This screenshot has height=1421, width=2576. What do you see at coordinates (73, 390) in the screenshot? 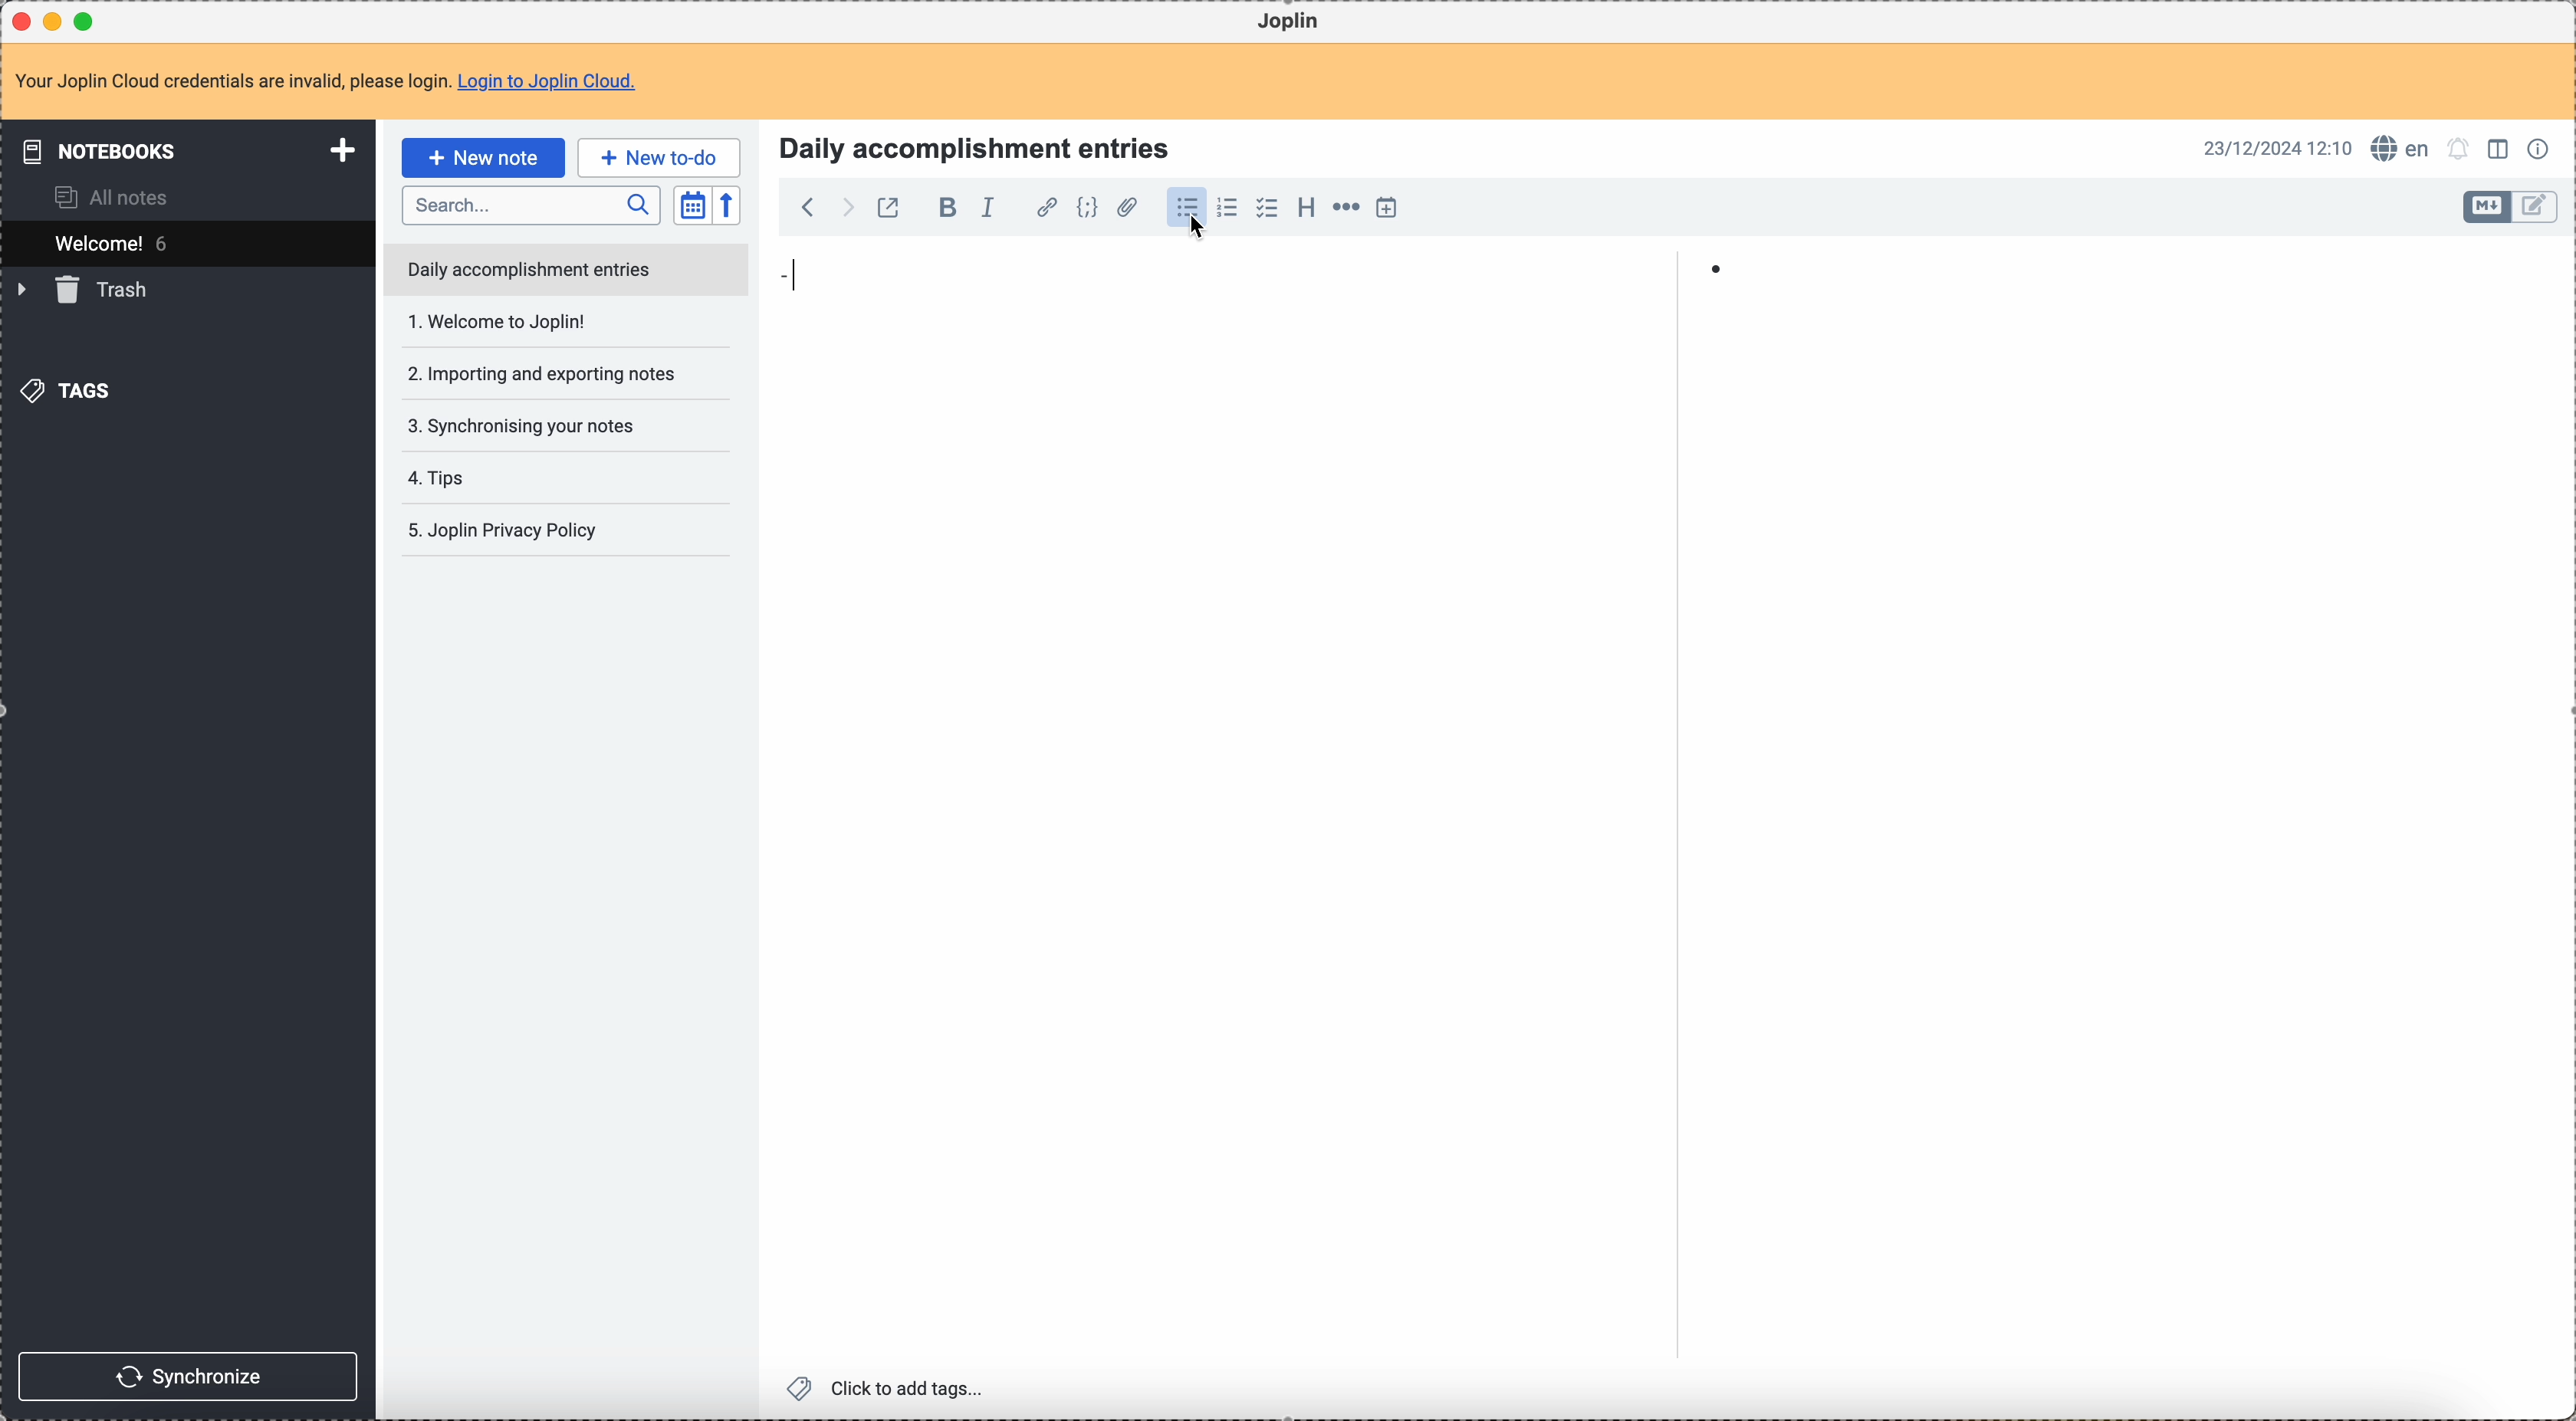
I see `tags` at bounding box center [73, 390].